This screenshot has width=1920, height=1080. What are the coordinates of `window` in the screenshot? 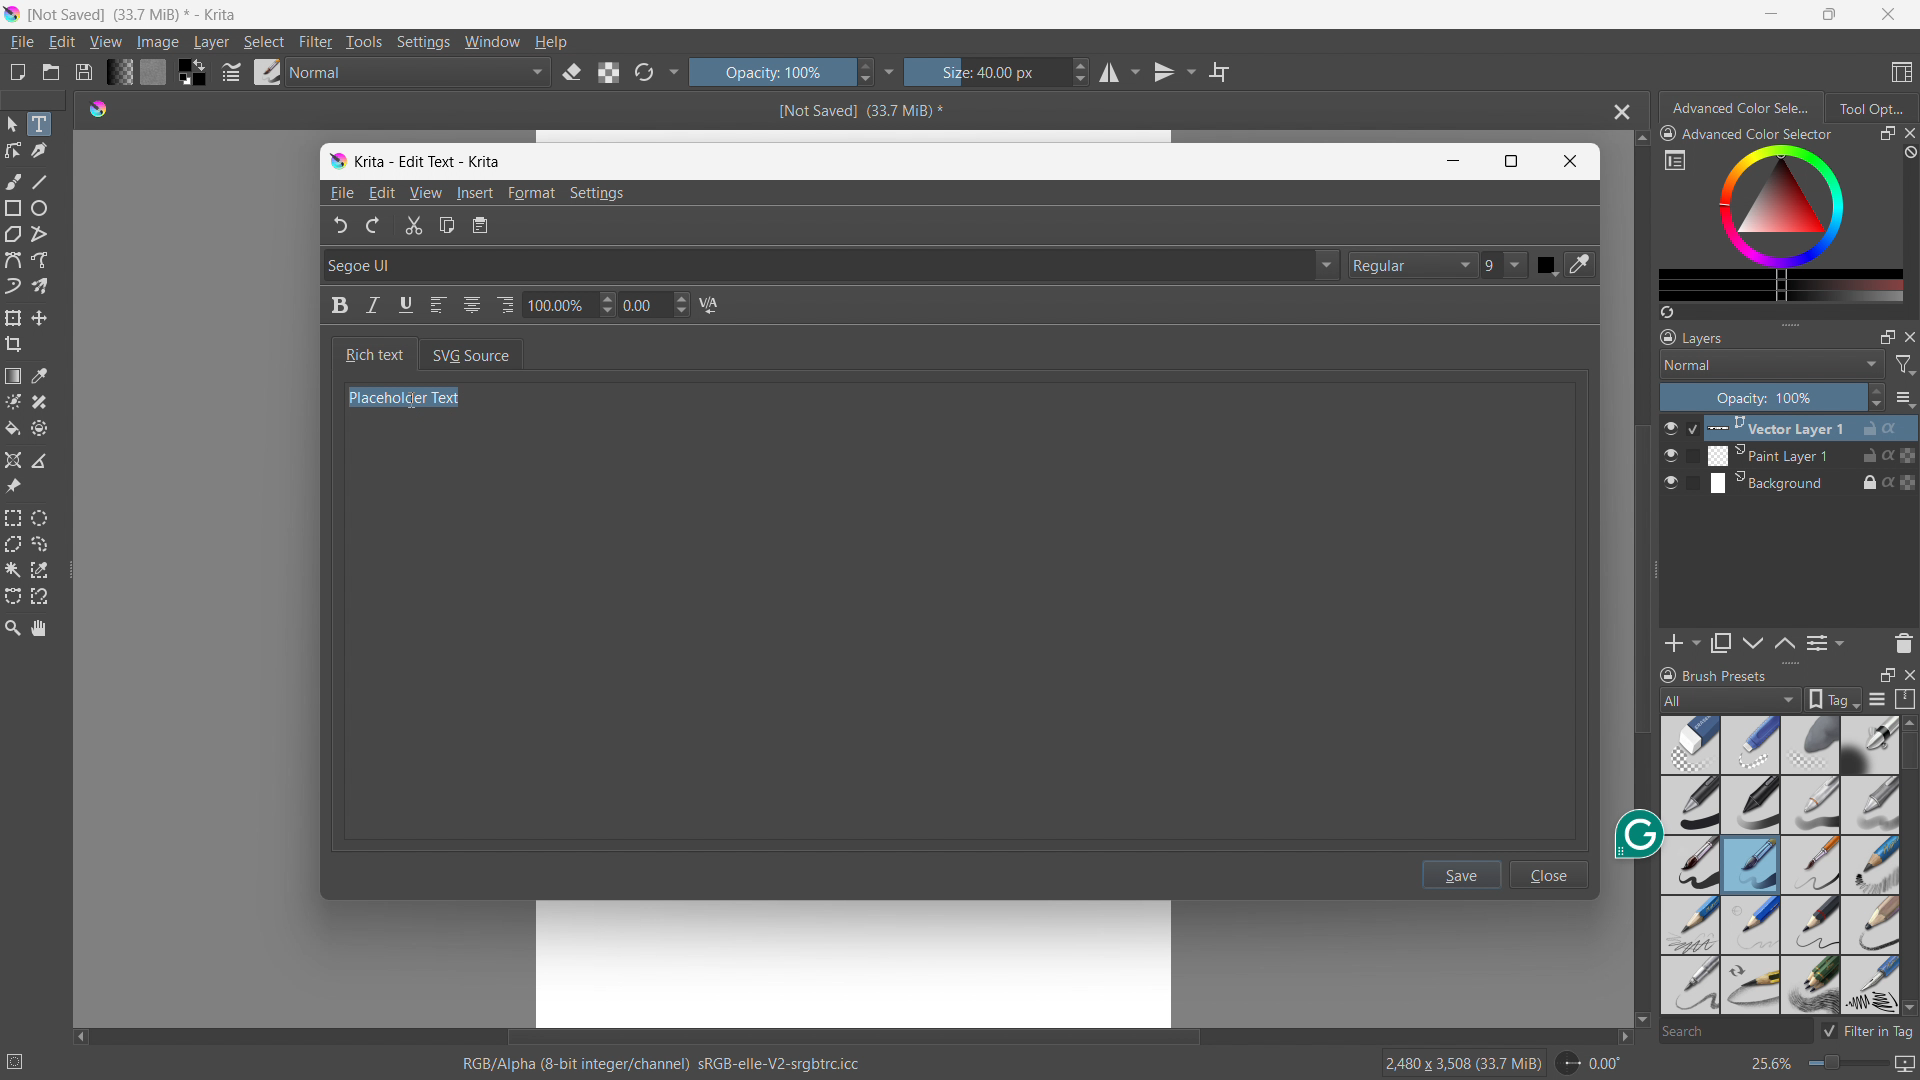 It's located at (492, 42).